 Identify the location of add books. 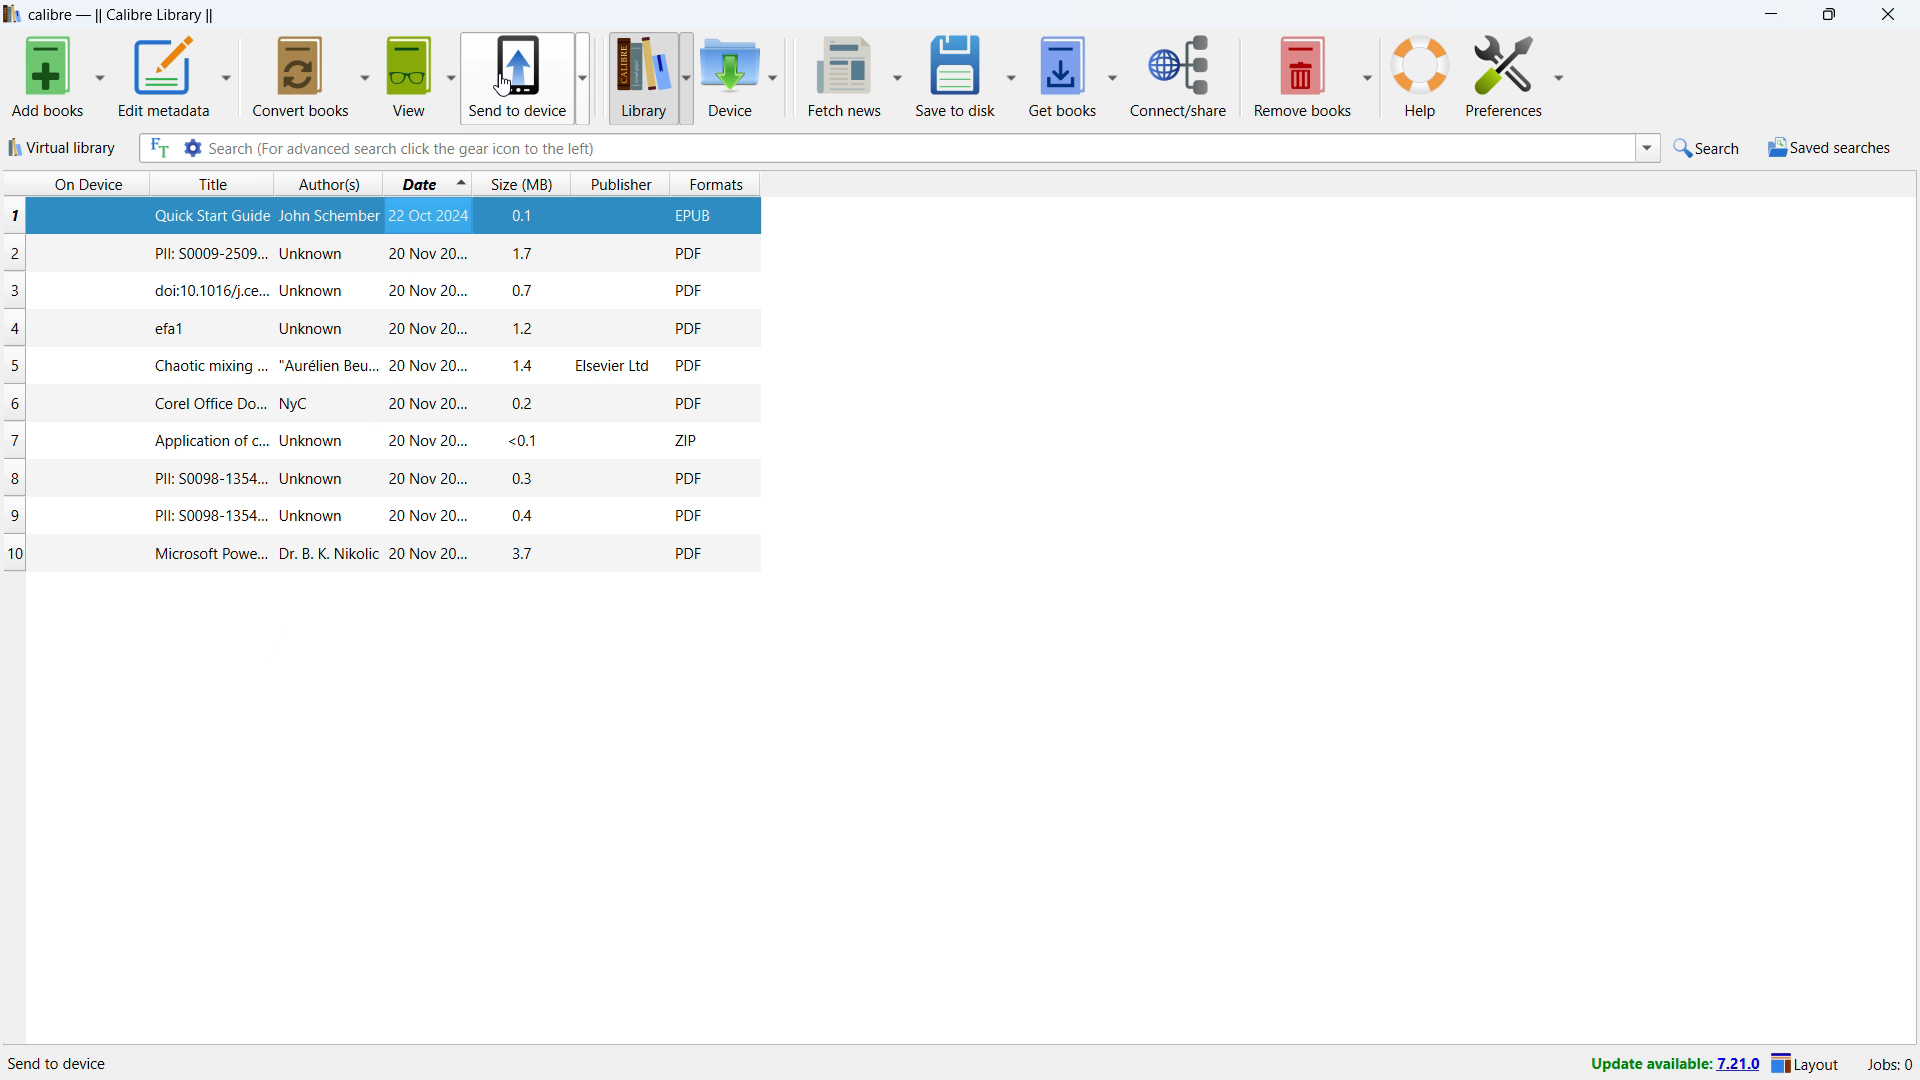
(49, 77).